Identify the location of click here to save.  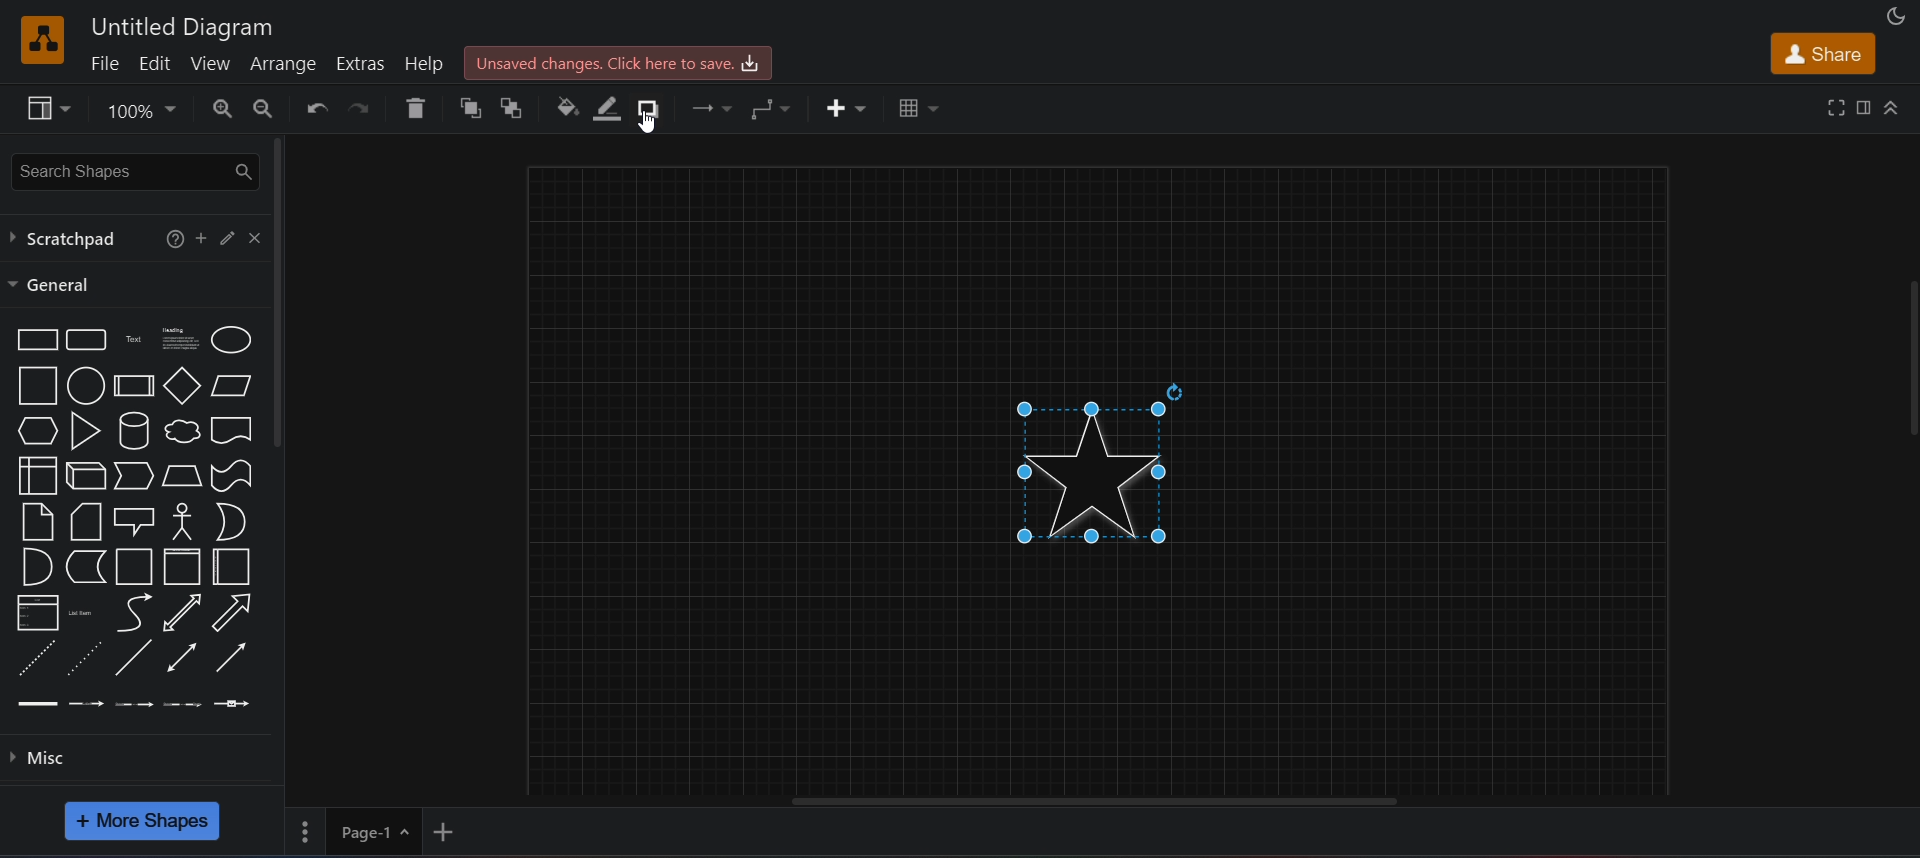
(615, 64).